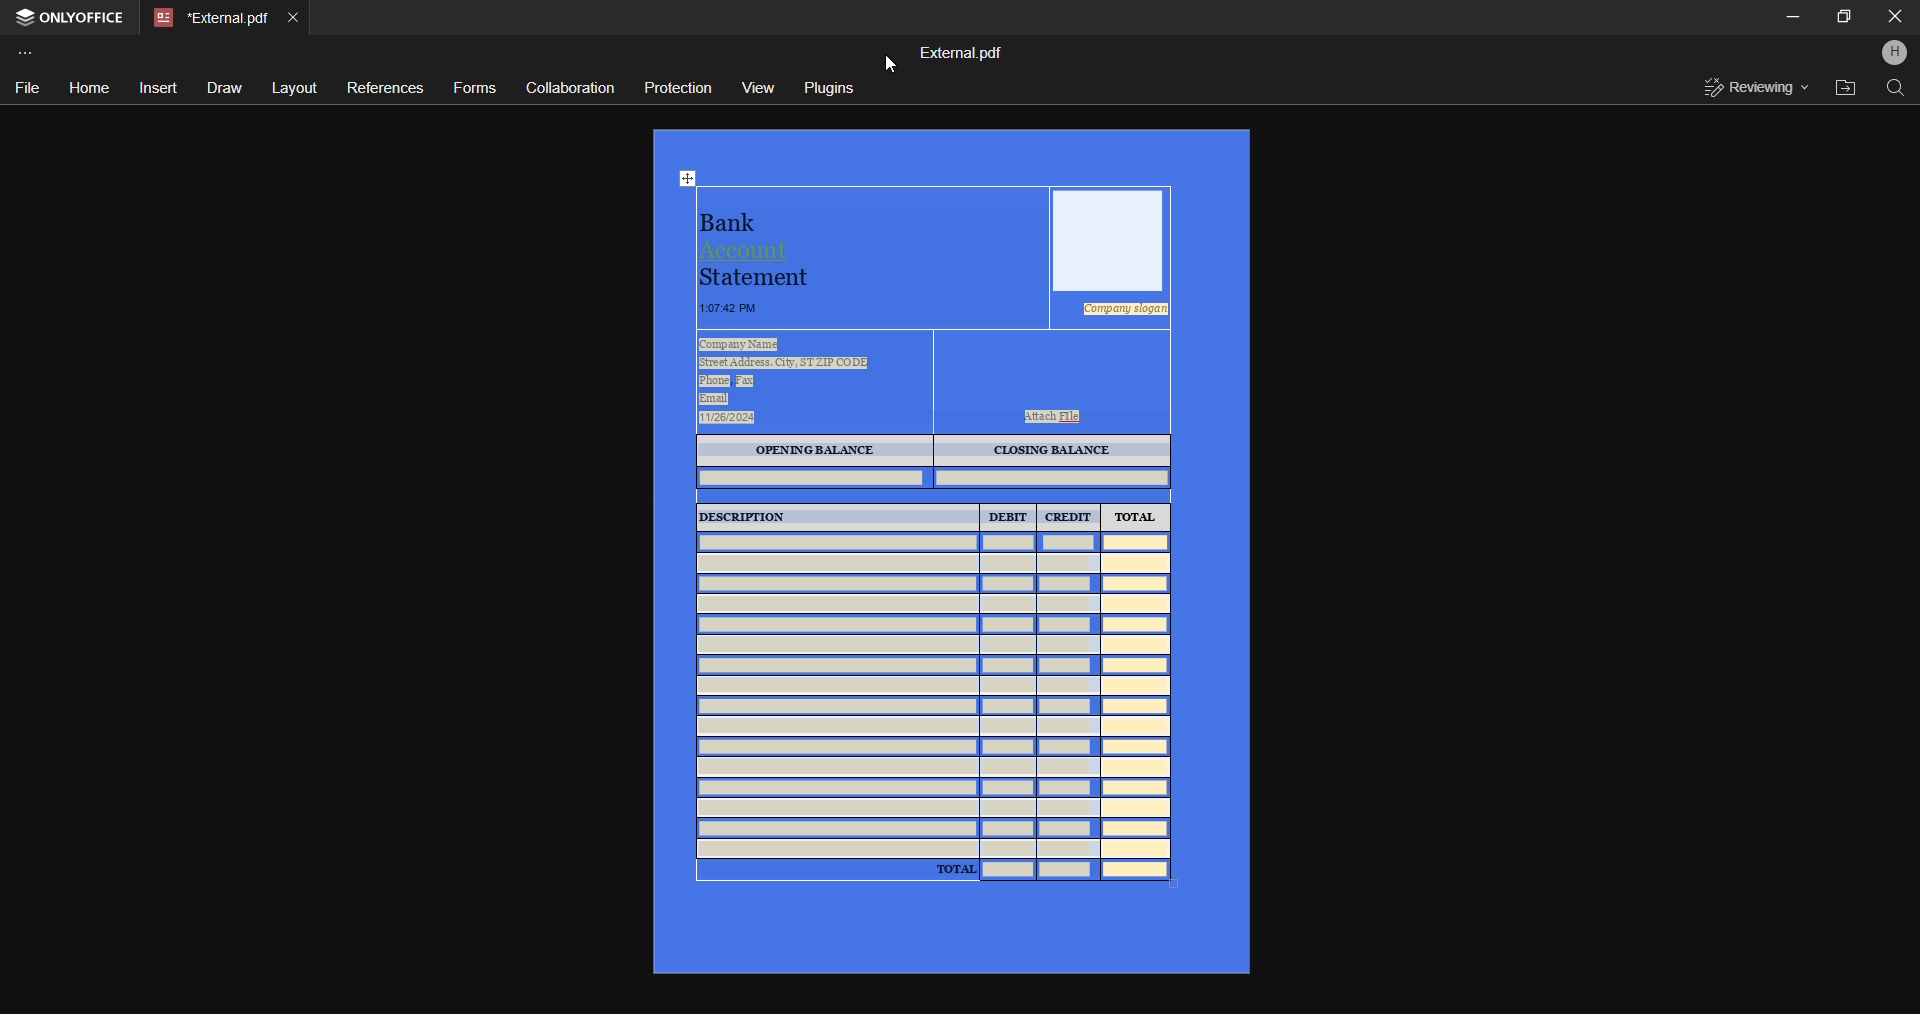  Describe the element at coordinates (474, 86) in the screenshot. I see `Forms` at that location.